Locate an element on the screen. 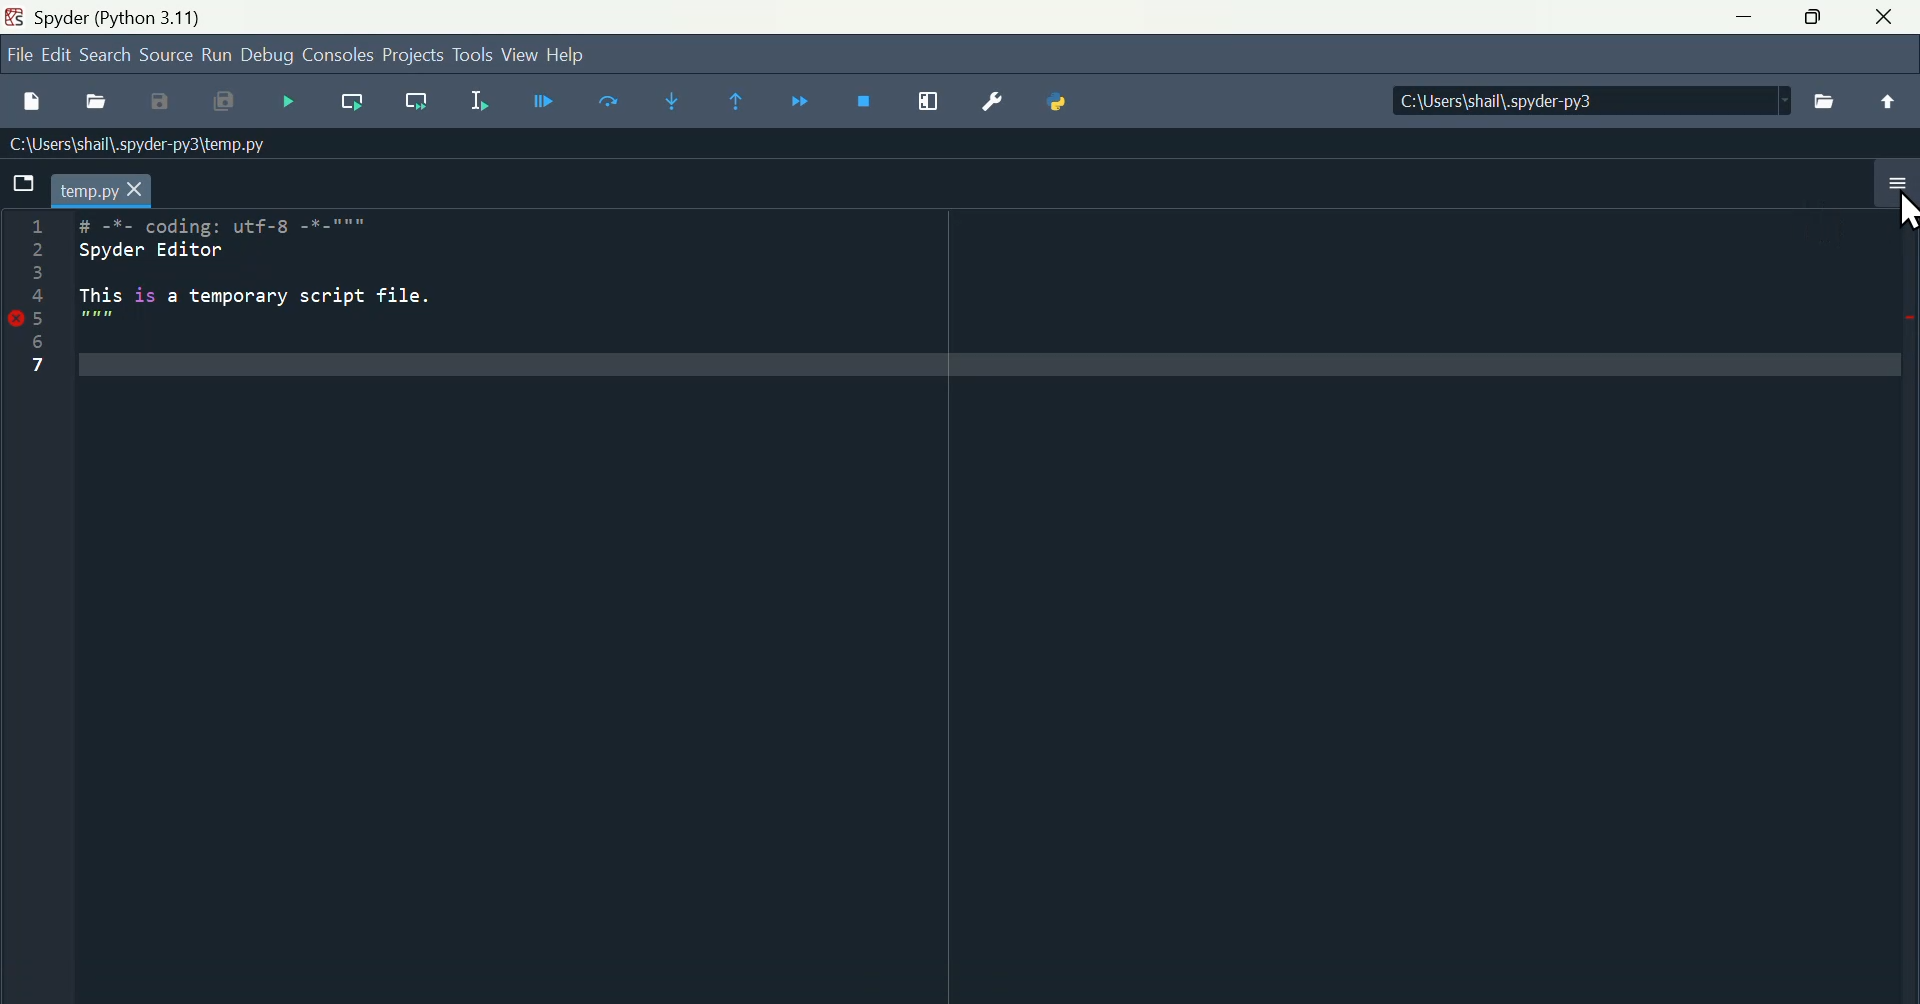  Maximise current window is located at coordinates (931, 106).